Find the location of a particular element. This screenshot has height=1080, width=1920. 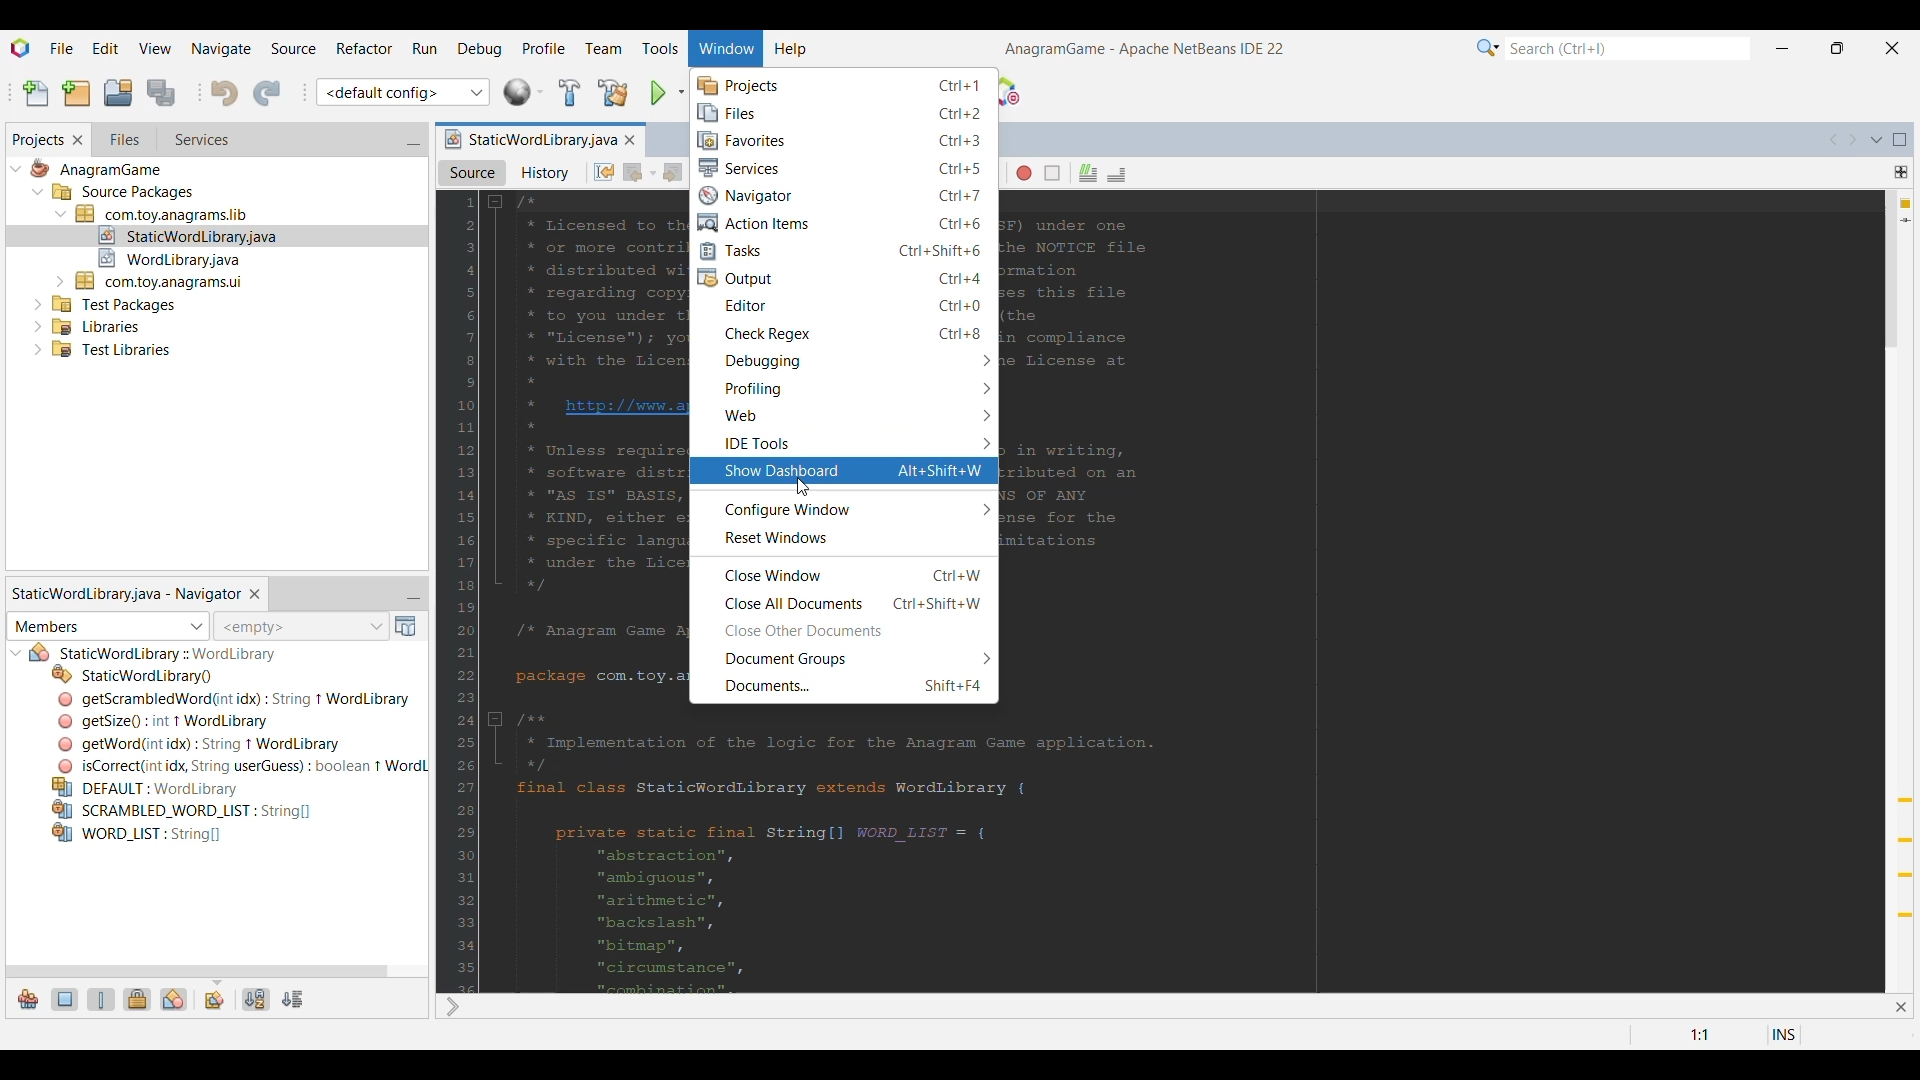

Check regex is located at coordinates (844, 334).